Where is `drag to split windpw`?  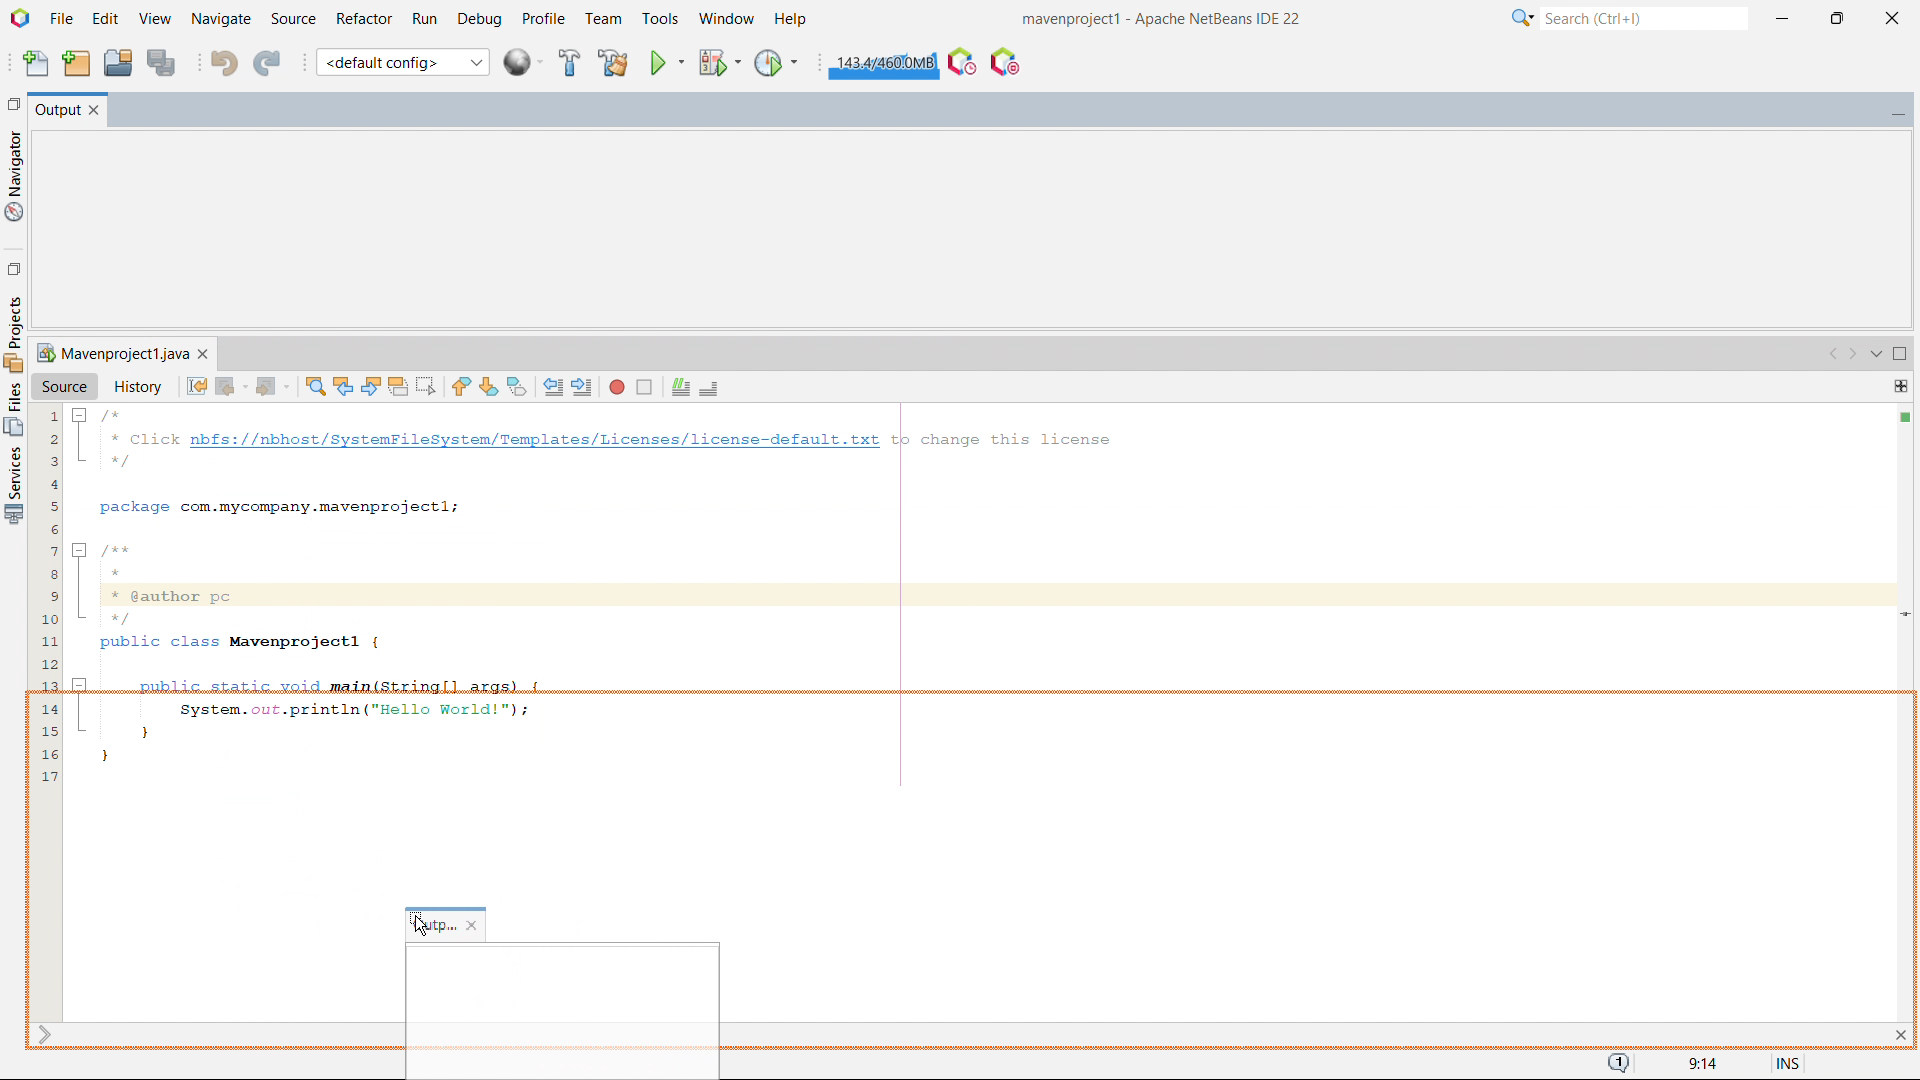
drag to split windpw is located at coordinates (1900, 386).